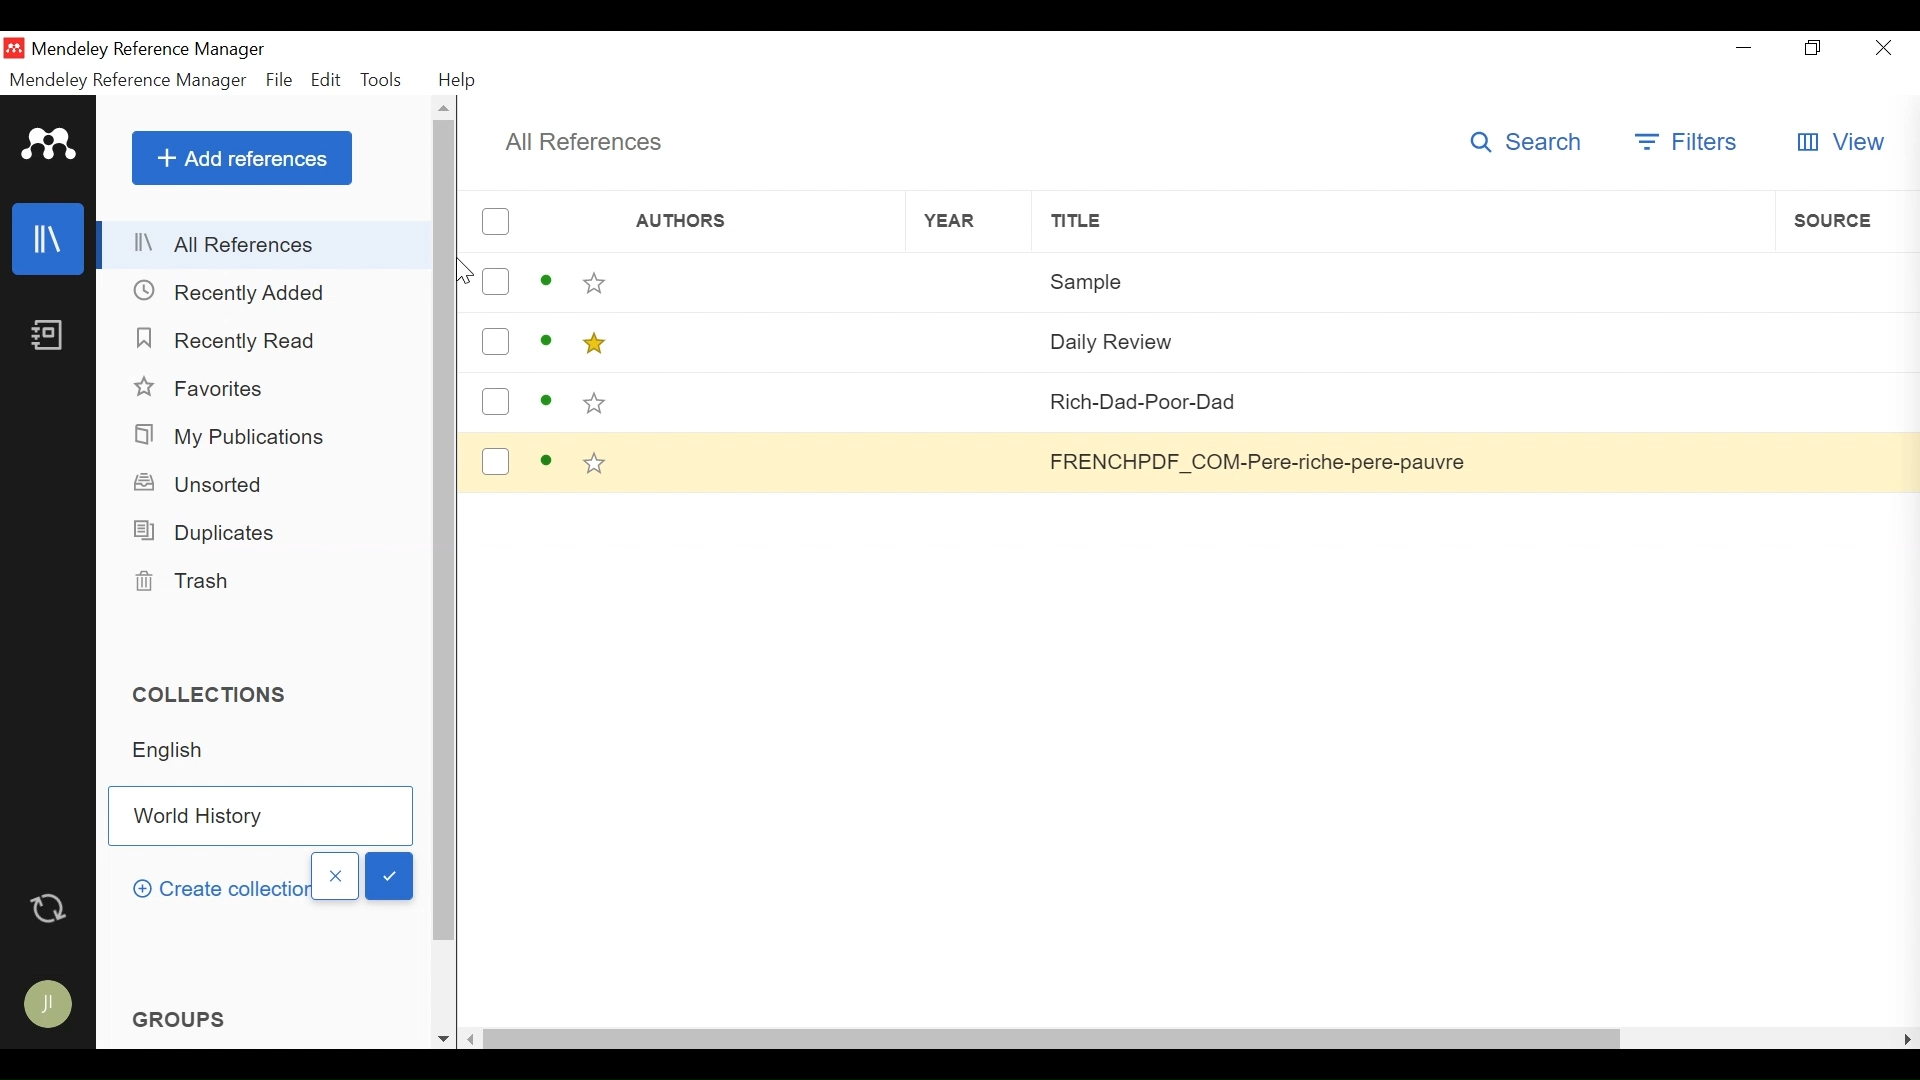 The width and height of the screenshot is (1920, 1080). I want to click on Source, so click(1841, 402).